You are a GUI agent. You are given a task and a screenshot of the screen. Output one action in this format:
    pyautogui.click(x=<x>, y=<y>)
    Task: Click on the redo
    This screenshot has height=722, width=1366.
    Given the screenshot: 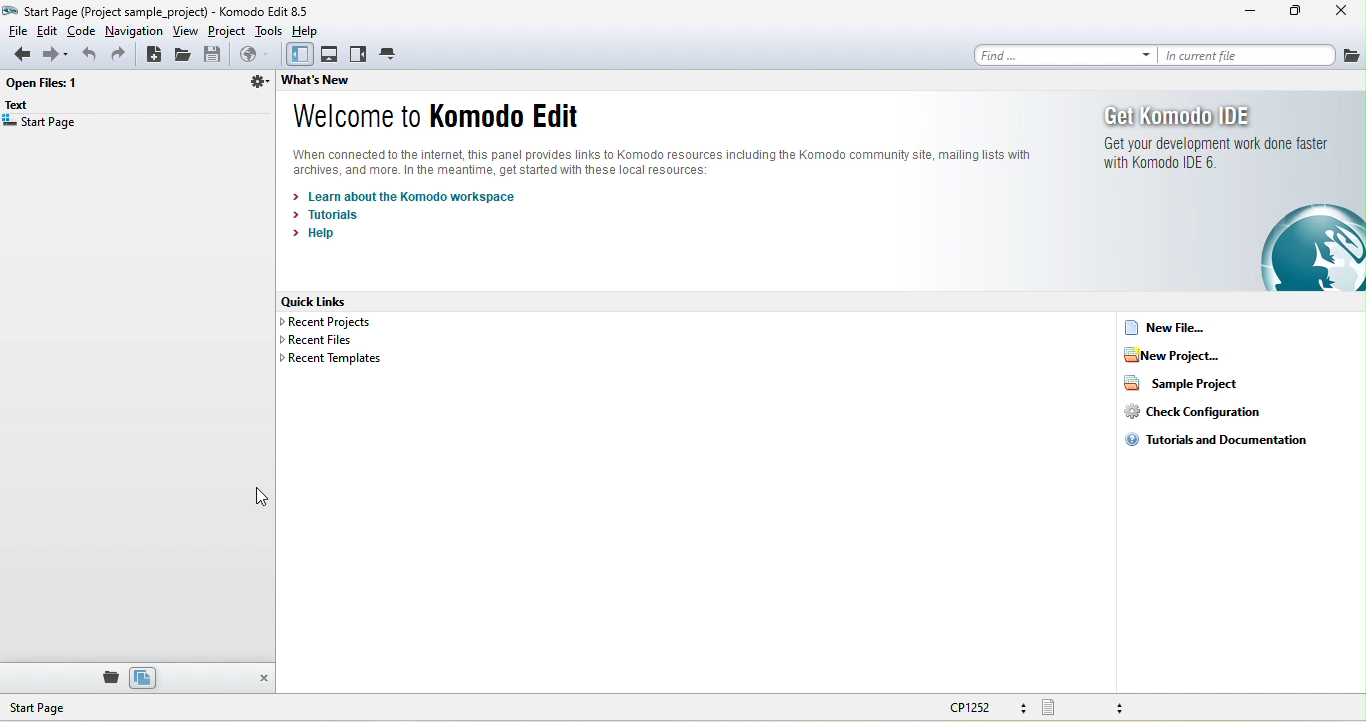 What is the action you would take?
    pyautogui.click(x=122, y=55)
    